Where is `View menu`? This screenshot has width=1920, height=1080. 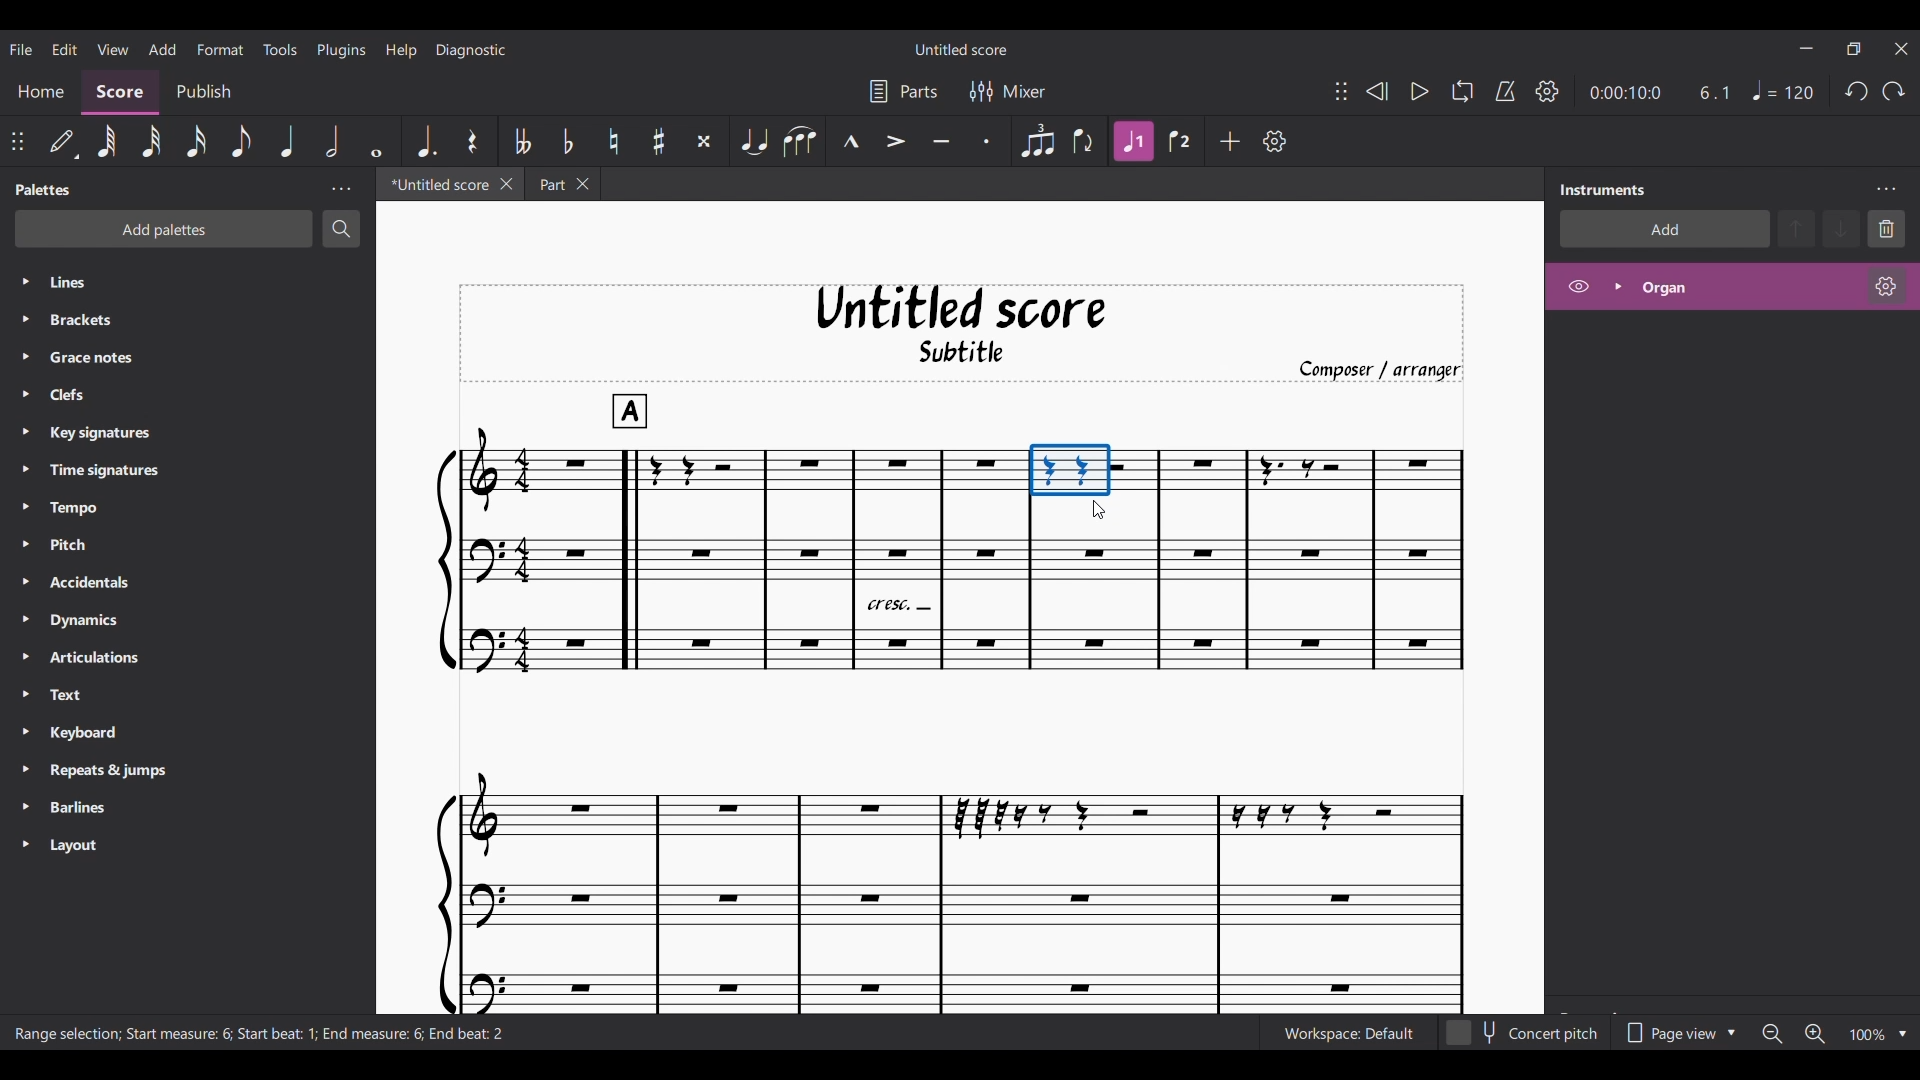
View menu is located at coordinates (113, 48).